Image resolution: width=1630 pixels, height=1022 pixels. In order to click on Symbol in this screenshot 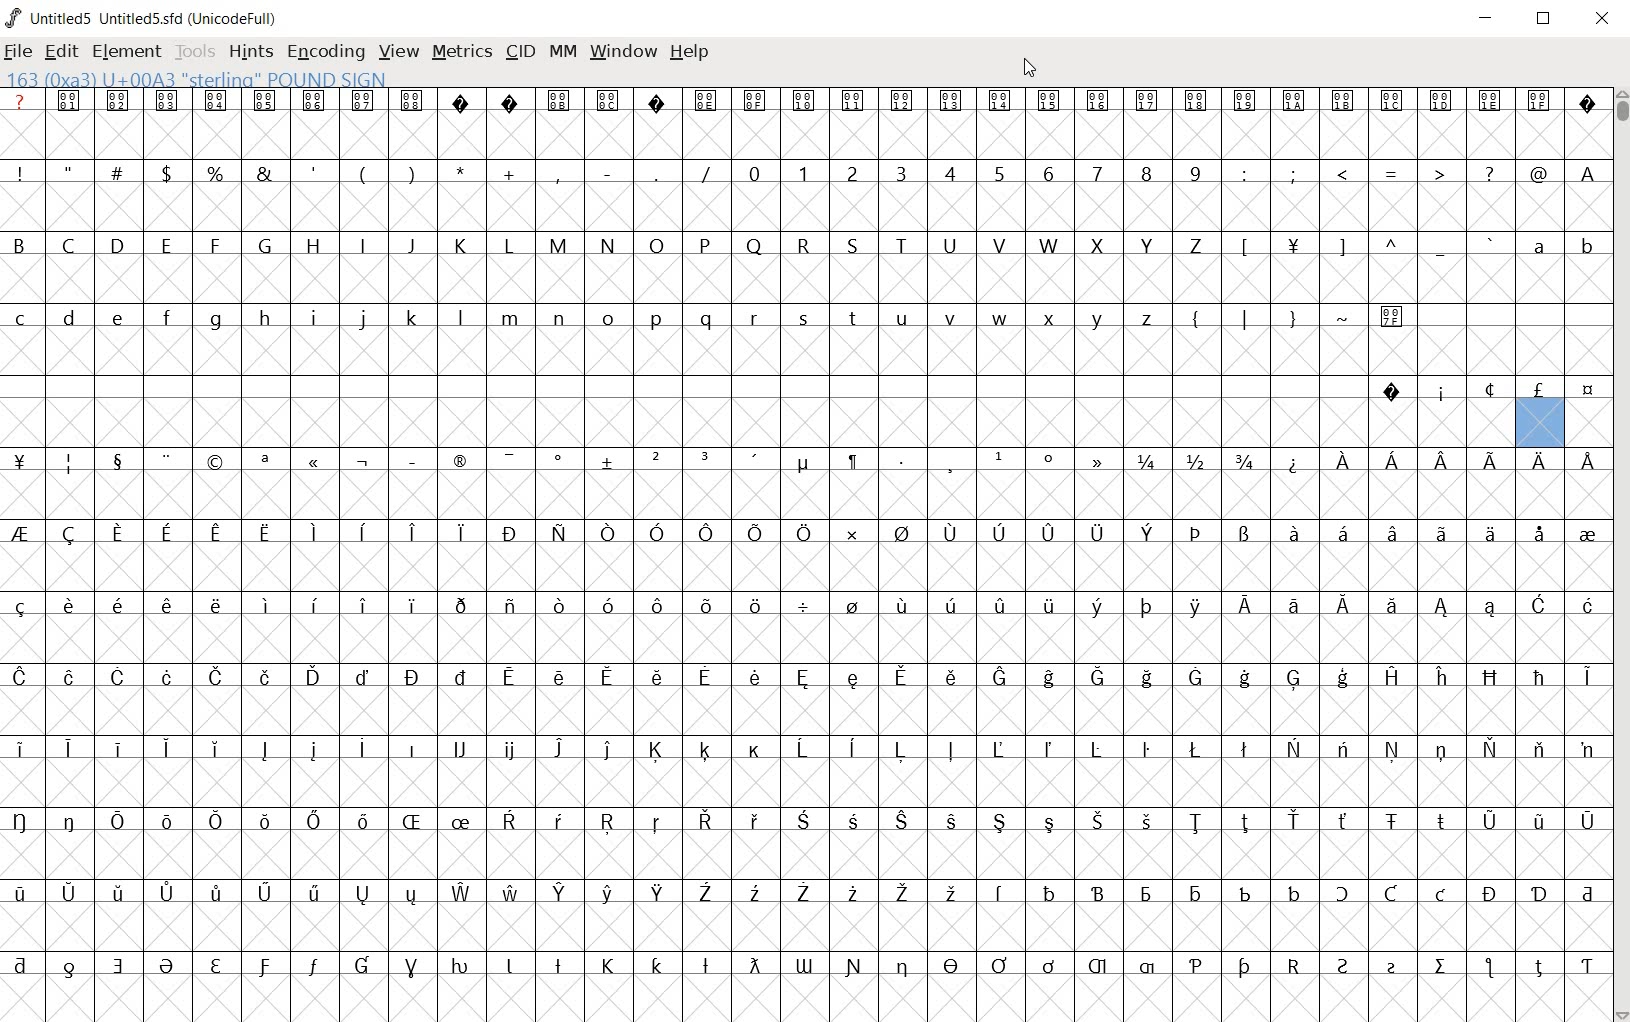, I will do `click(1344, 966)`.